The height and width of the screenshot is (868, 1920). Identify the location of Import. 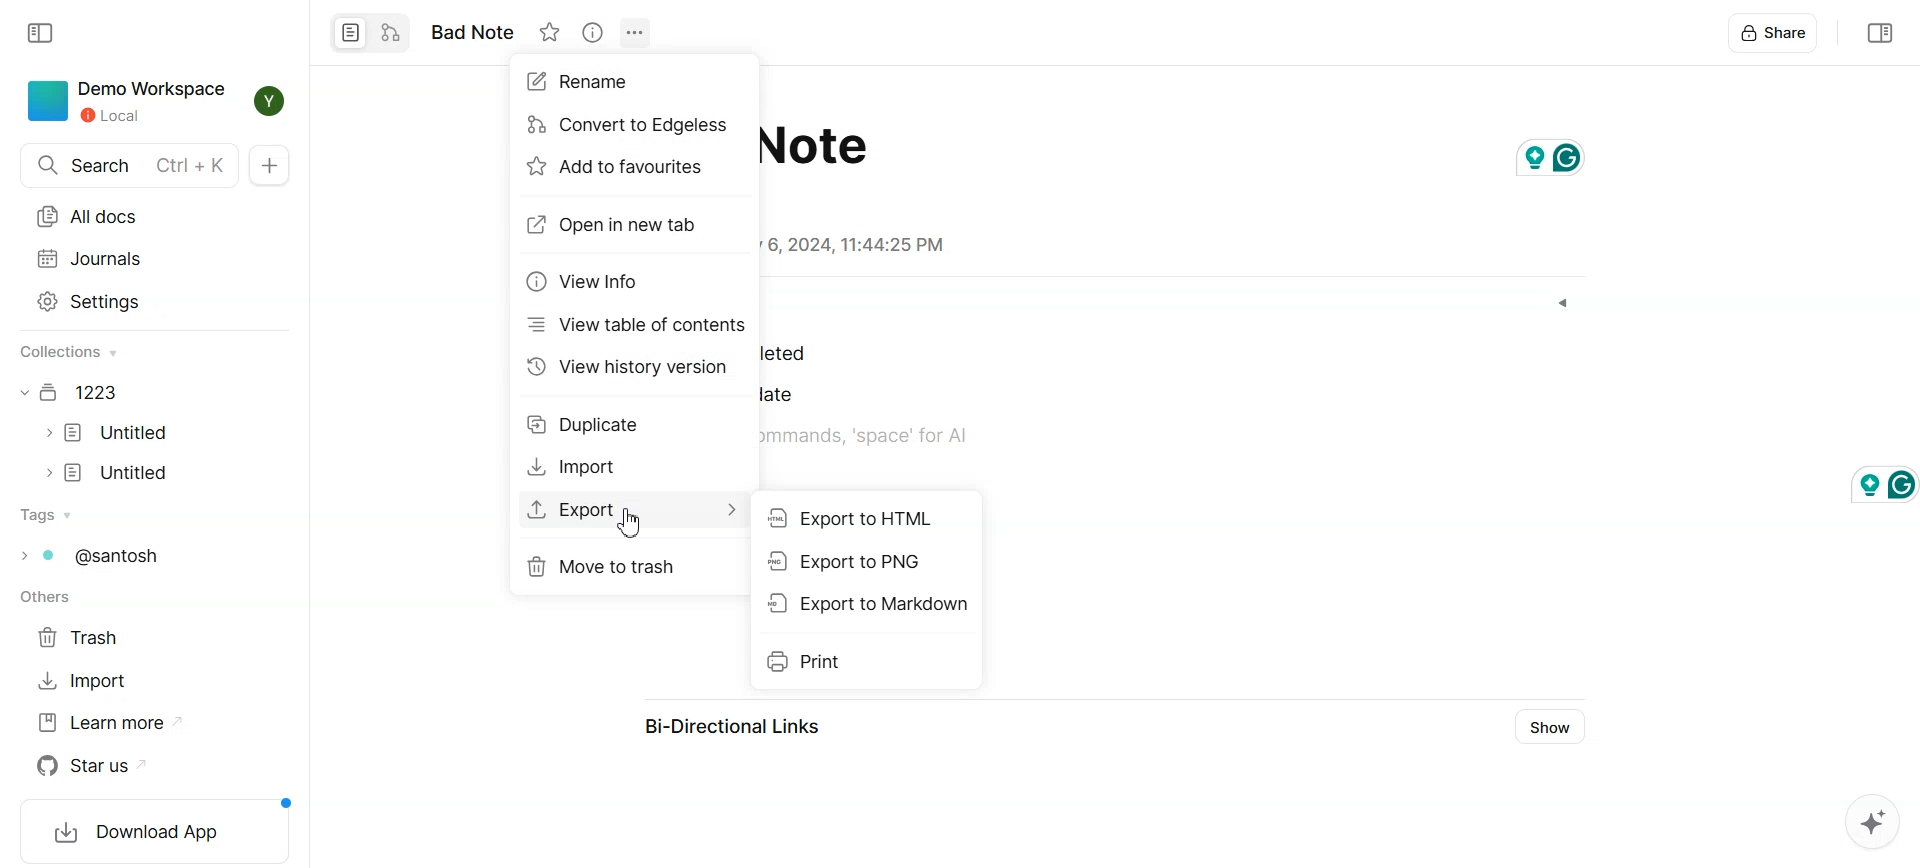
(590, 467).